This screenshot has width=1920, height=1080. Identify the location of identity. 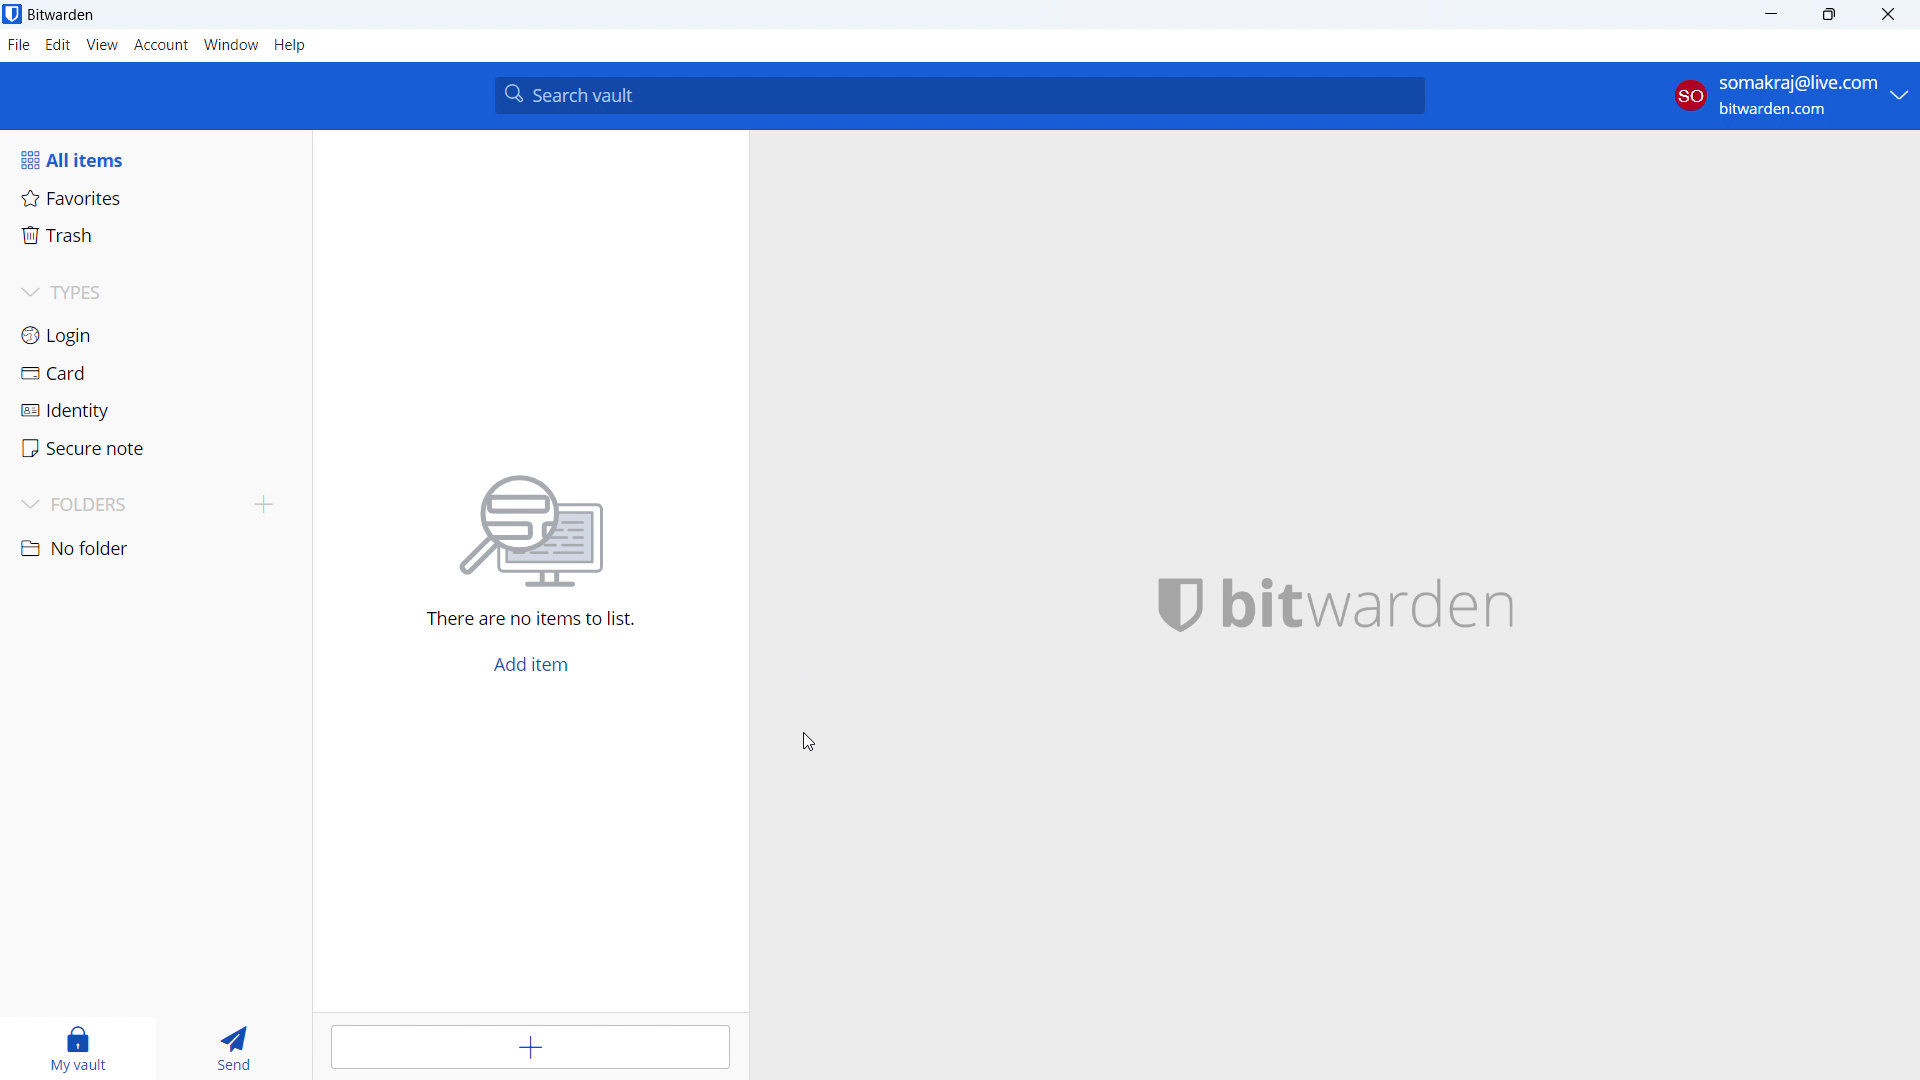
(150, 409).